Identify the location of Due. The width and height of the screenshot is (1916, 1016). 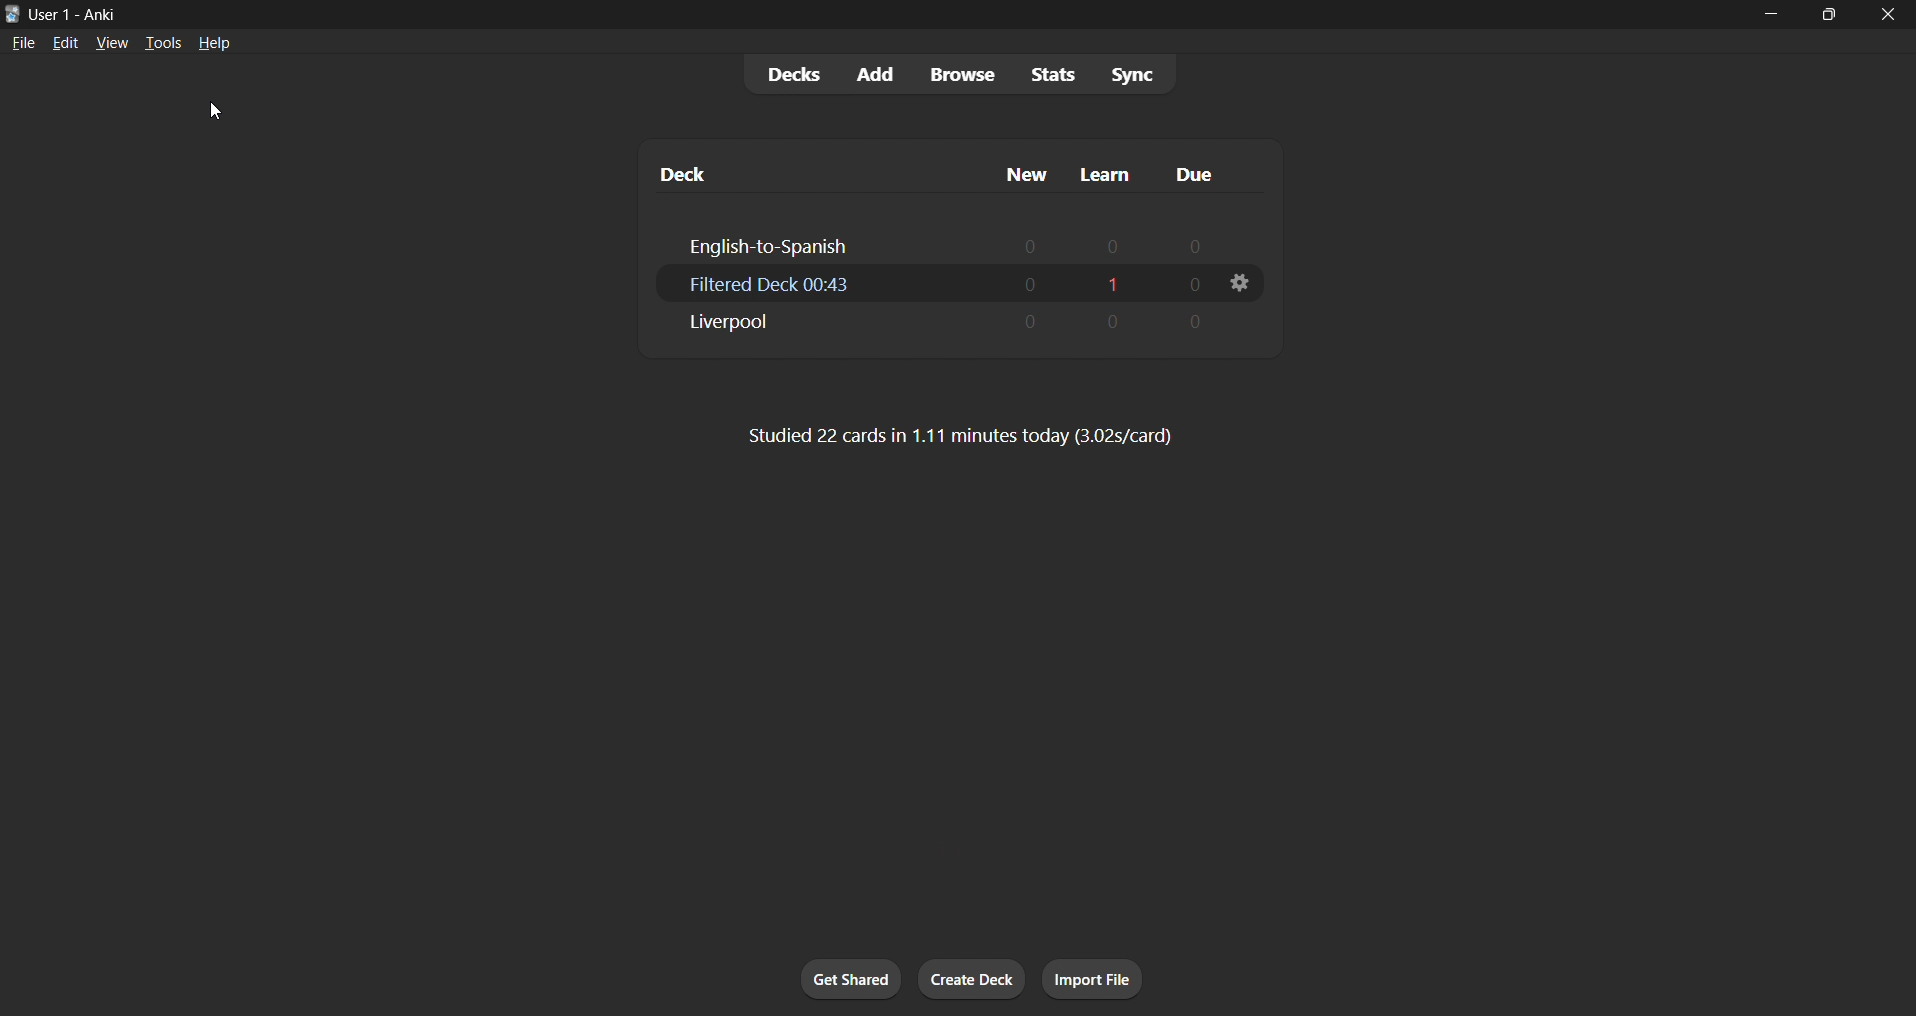
(1202, 165).